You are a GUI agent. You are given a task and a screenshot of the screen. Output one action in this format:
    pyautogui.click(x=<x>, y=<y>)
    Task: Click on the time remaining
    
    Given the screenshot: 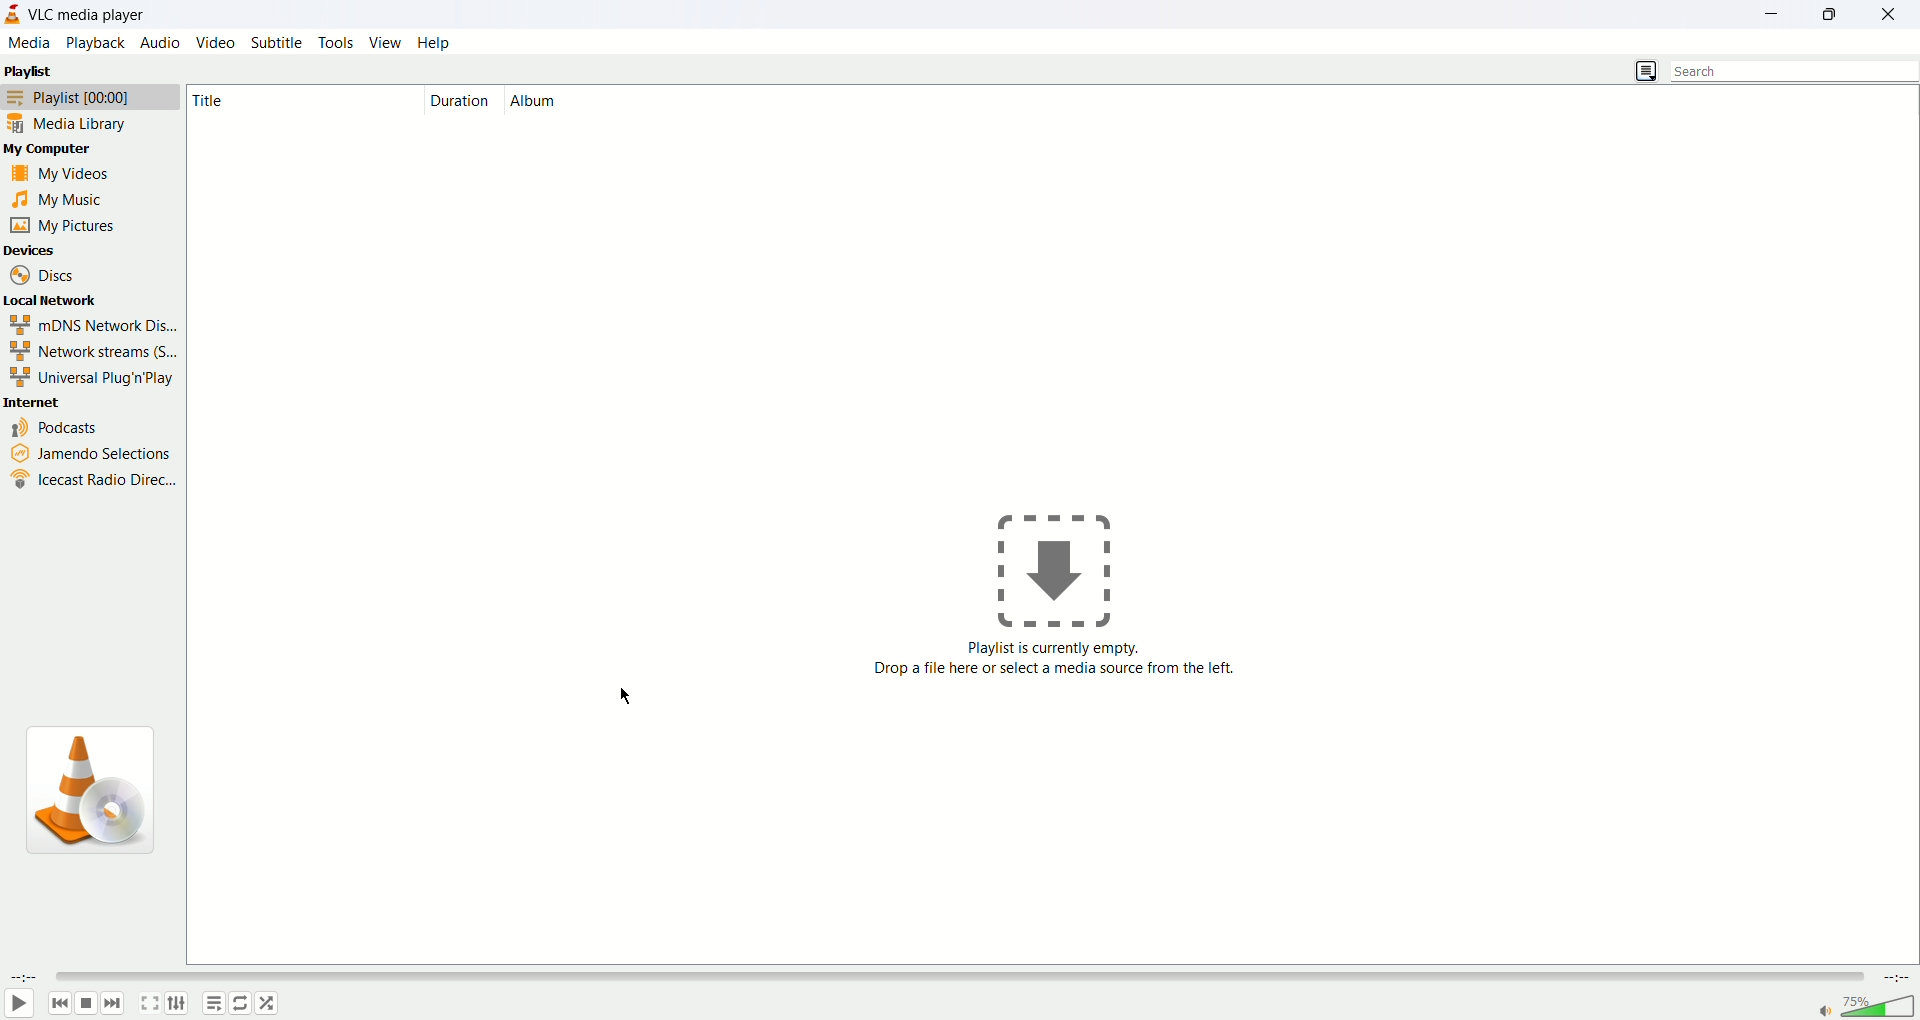 What is the action you would take?
    pyautogui.click(x=1894, y=980)
    